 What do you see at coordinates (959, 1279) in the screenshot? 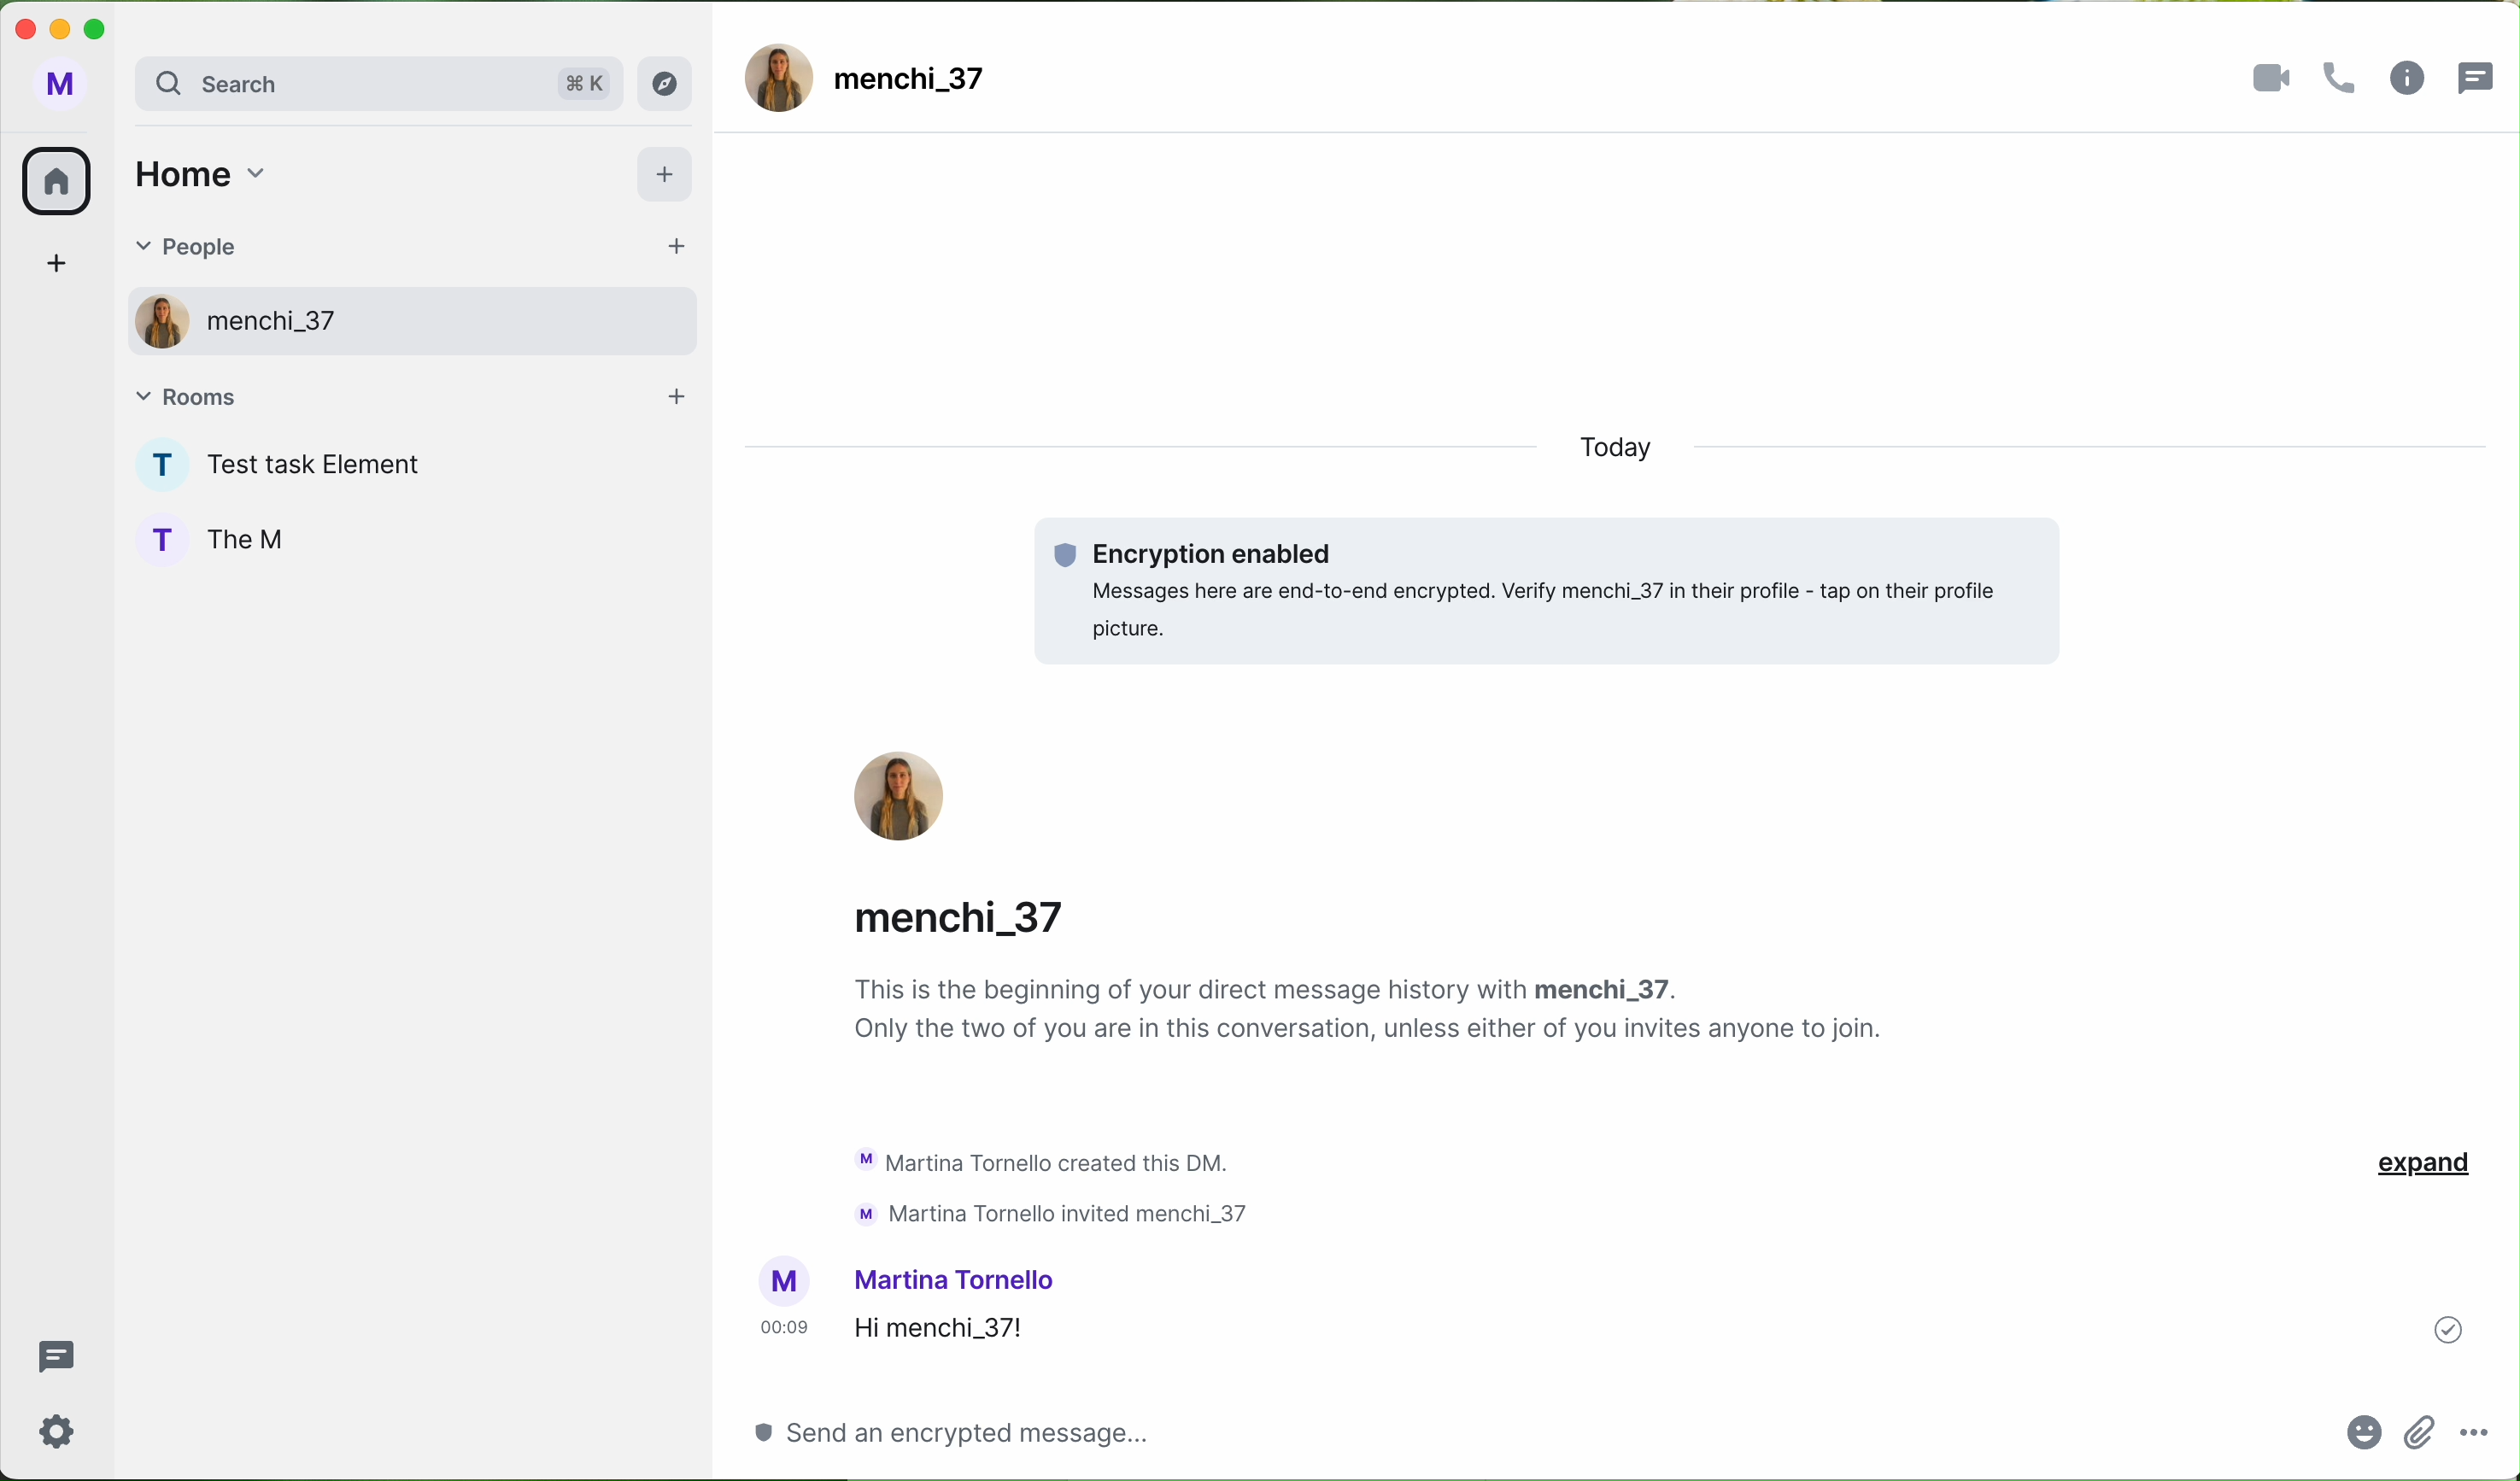
I see `username` at bounding box center [959, 1279].